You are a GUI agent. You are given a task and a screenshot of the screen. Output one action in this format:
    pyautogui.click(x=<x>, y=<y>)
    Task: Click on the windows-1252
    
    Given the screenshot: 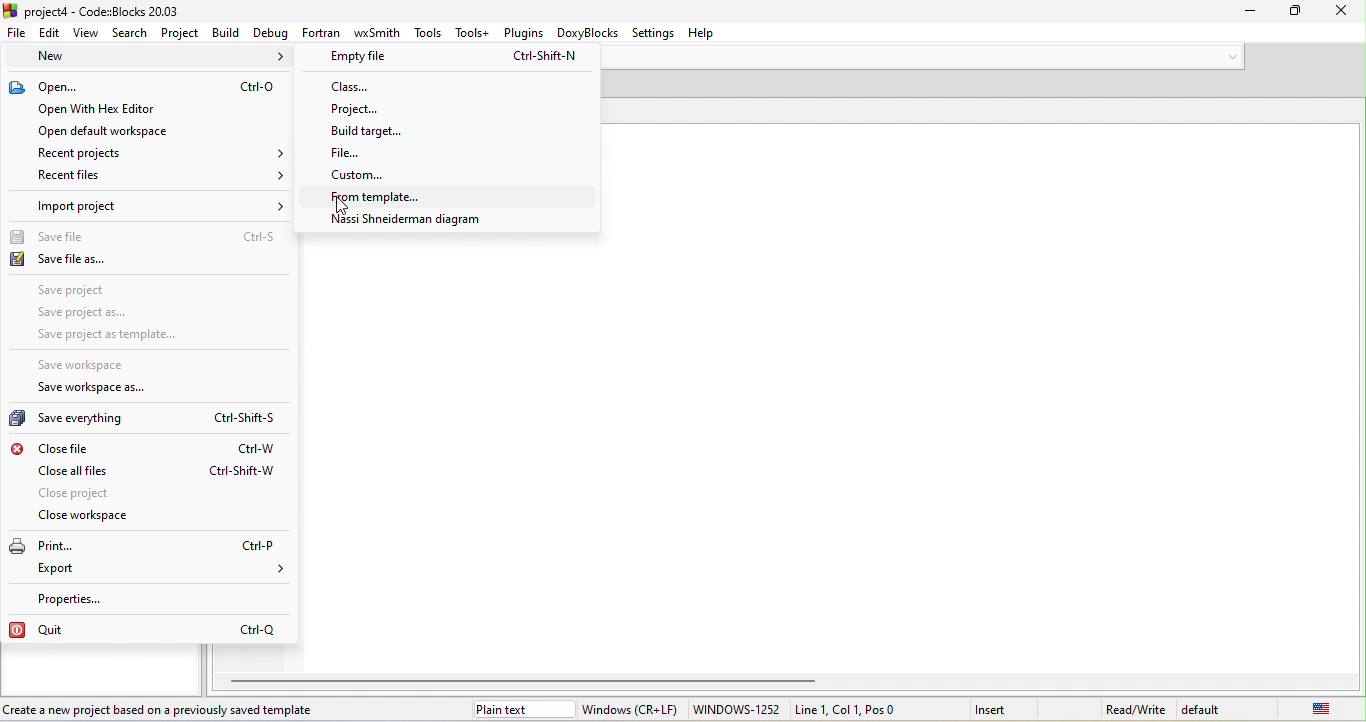 What is the action you would take?
    pyautogui.click(x=736, y=710)
    